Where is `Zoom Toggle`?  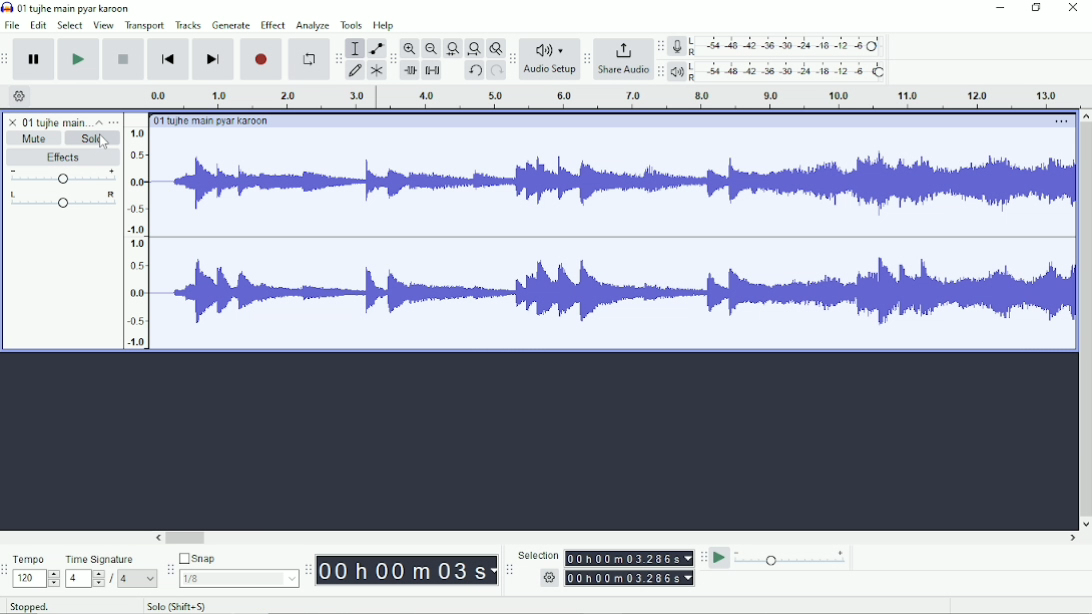
Zoom Toggle is located at coordinates (494, 48).